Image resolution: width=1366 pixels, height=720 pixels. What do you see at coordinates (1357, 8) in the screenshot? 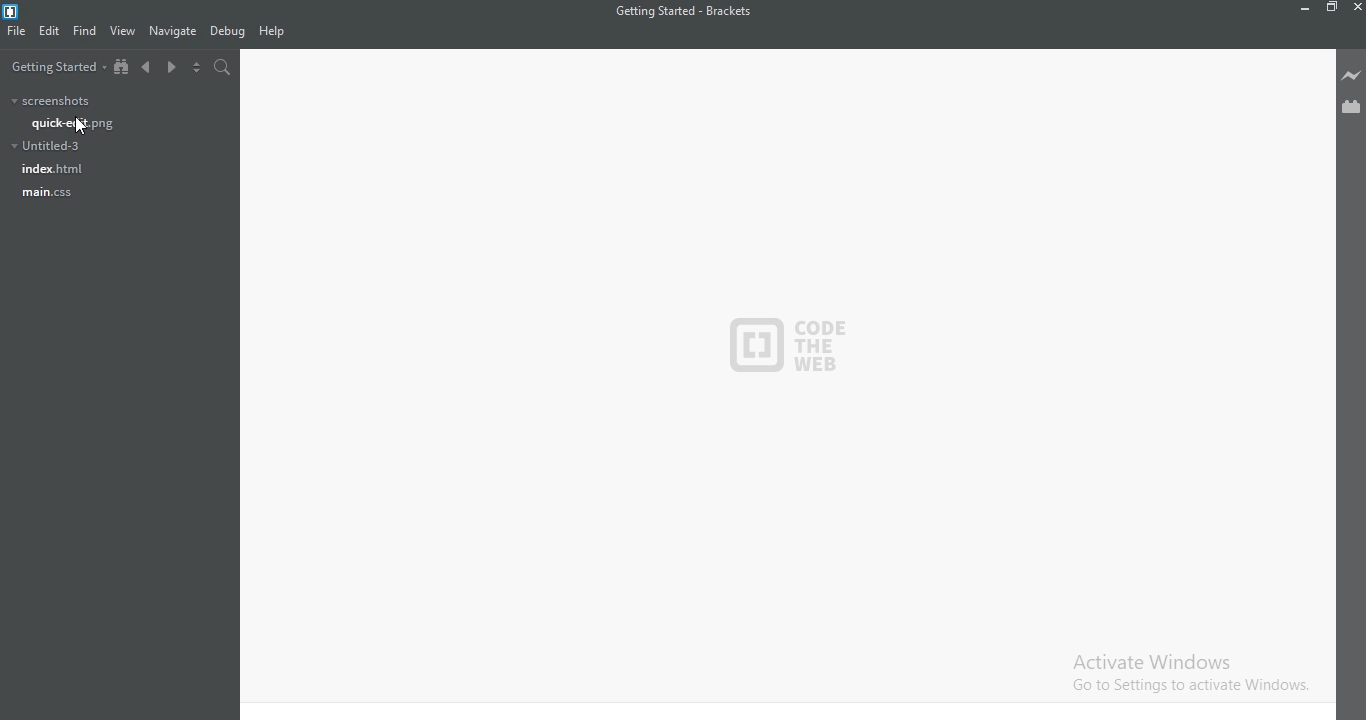
I see `close` at bounding box center [1357, 8].